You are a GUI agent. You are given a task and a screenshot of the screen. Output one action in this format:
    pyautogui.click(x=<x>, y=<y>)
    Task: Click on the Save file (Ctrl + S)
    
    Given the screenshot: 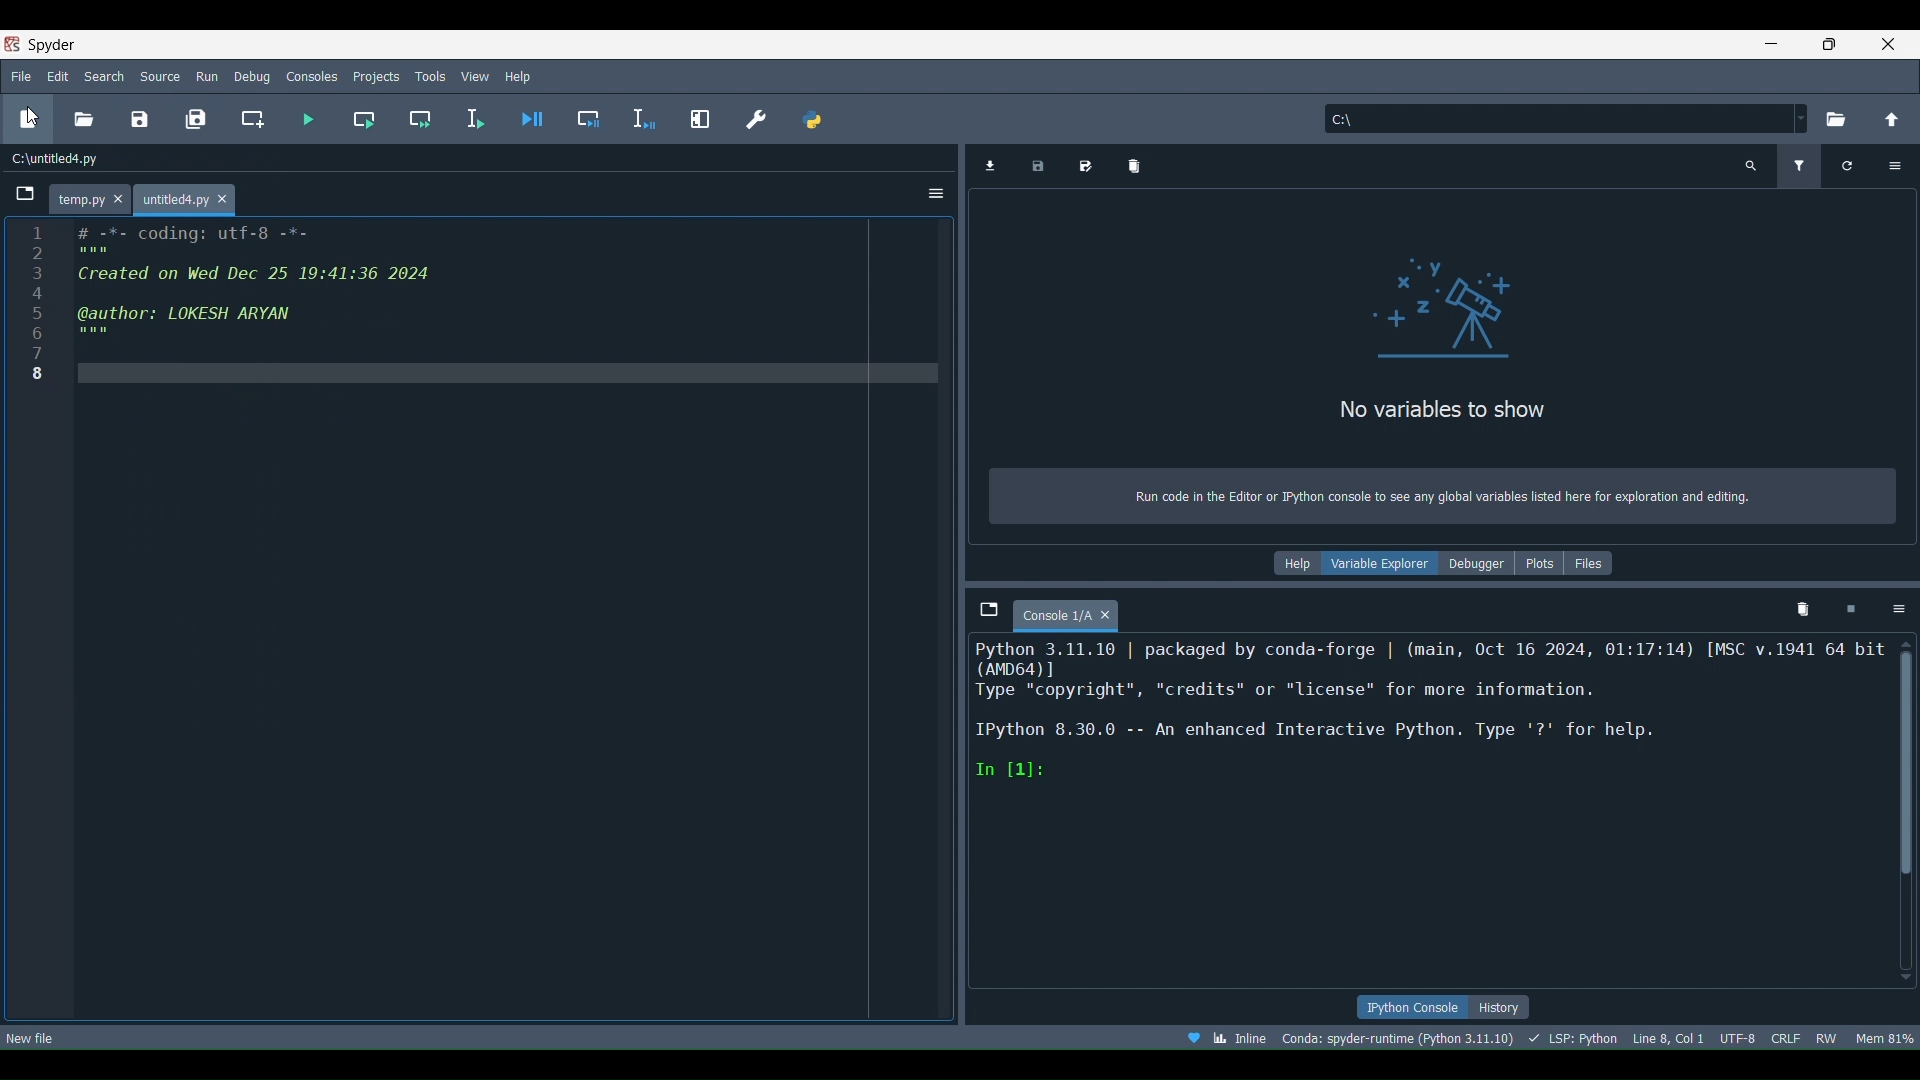 What is the action you would take?
    pyautogui.click(x=137, y=119)
    